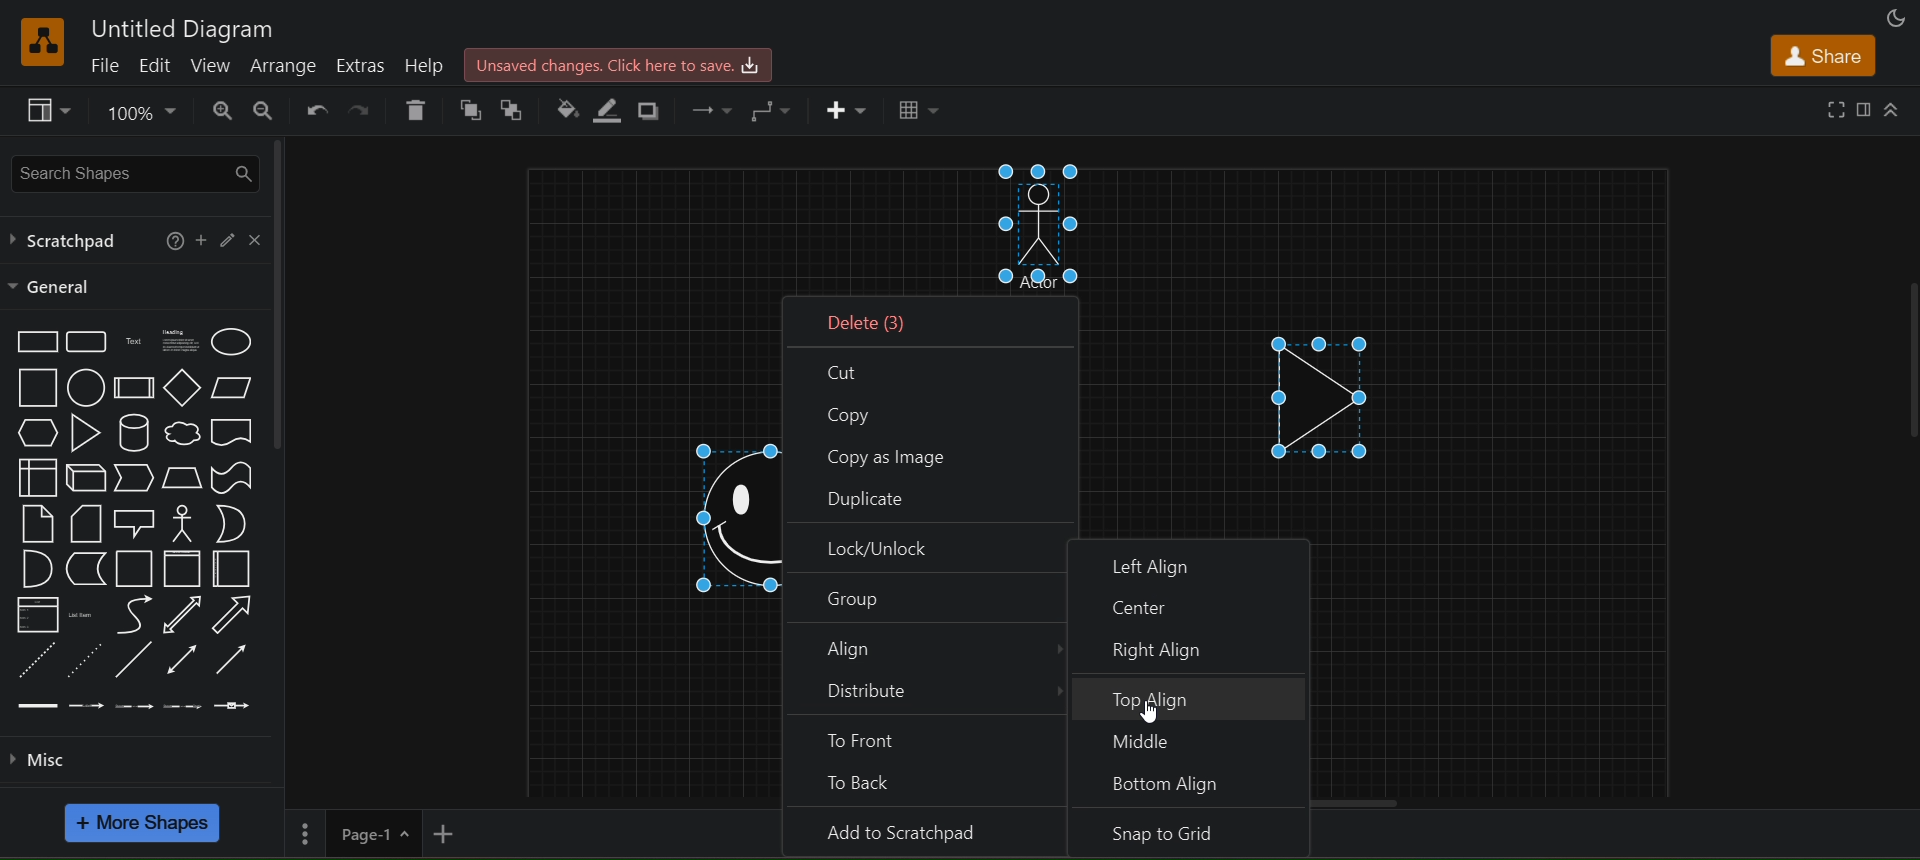  Describe the element at coordinates (183, 613) in the screenshot. I see `bidirectional arrow` at that location.